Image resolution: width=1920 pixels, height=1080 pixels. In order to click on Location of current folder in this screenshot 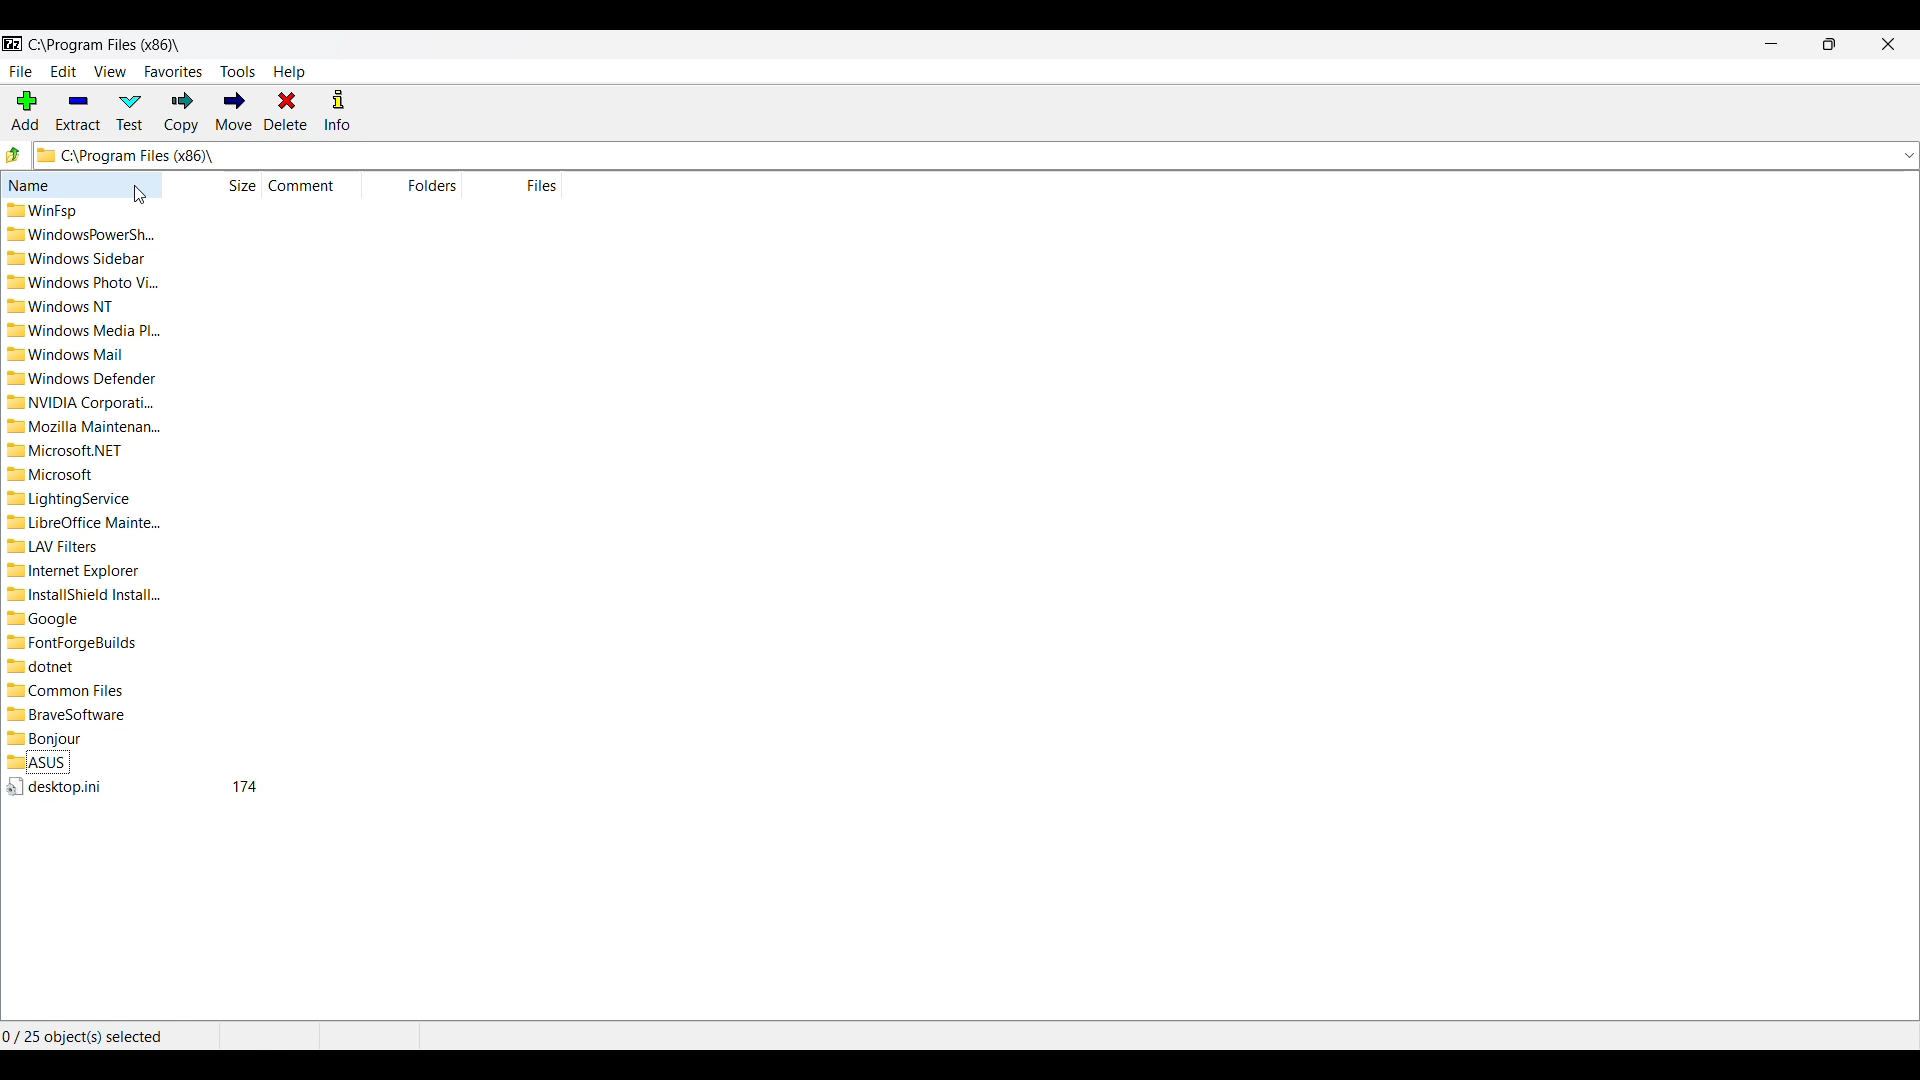, I will do `click(104, 45)`.